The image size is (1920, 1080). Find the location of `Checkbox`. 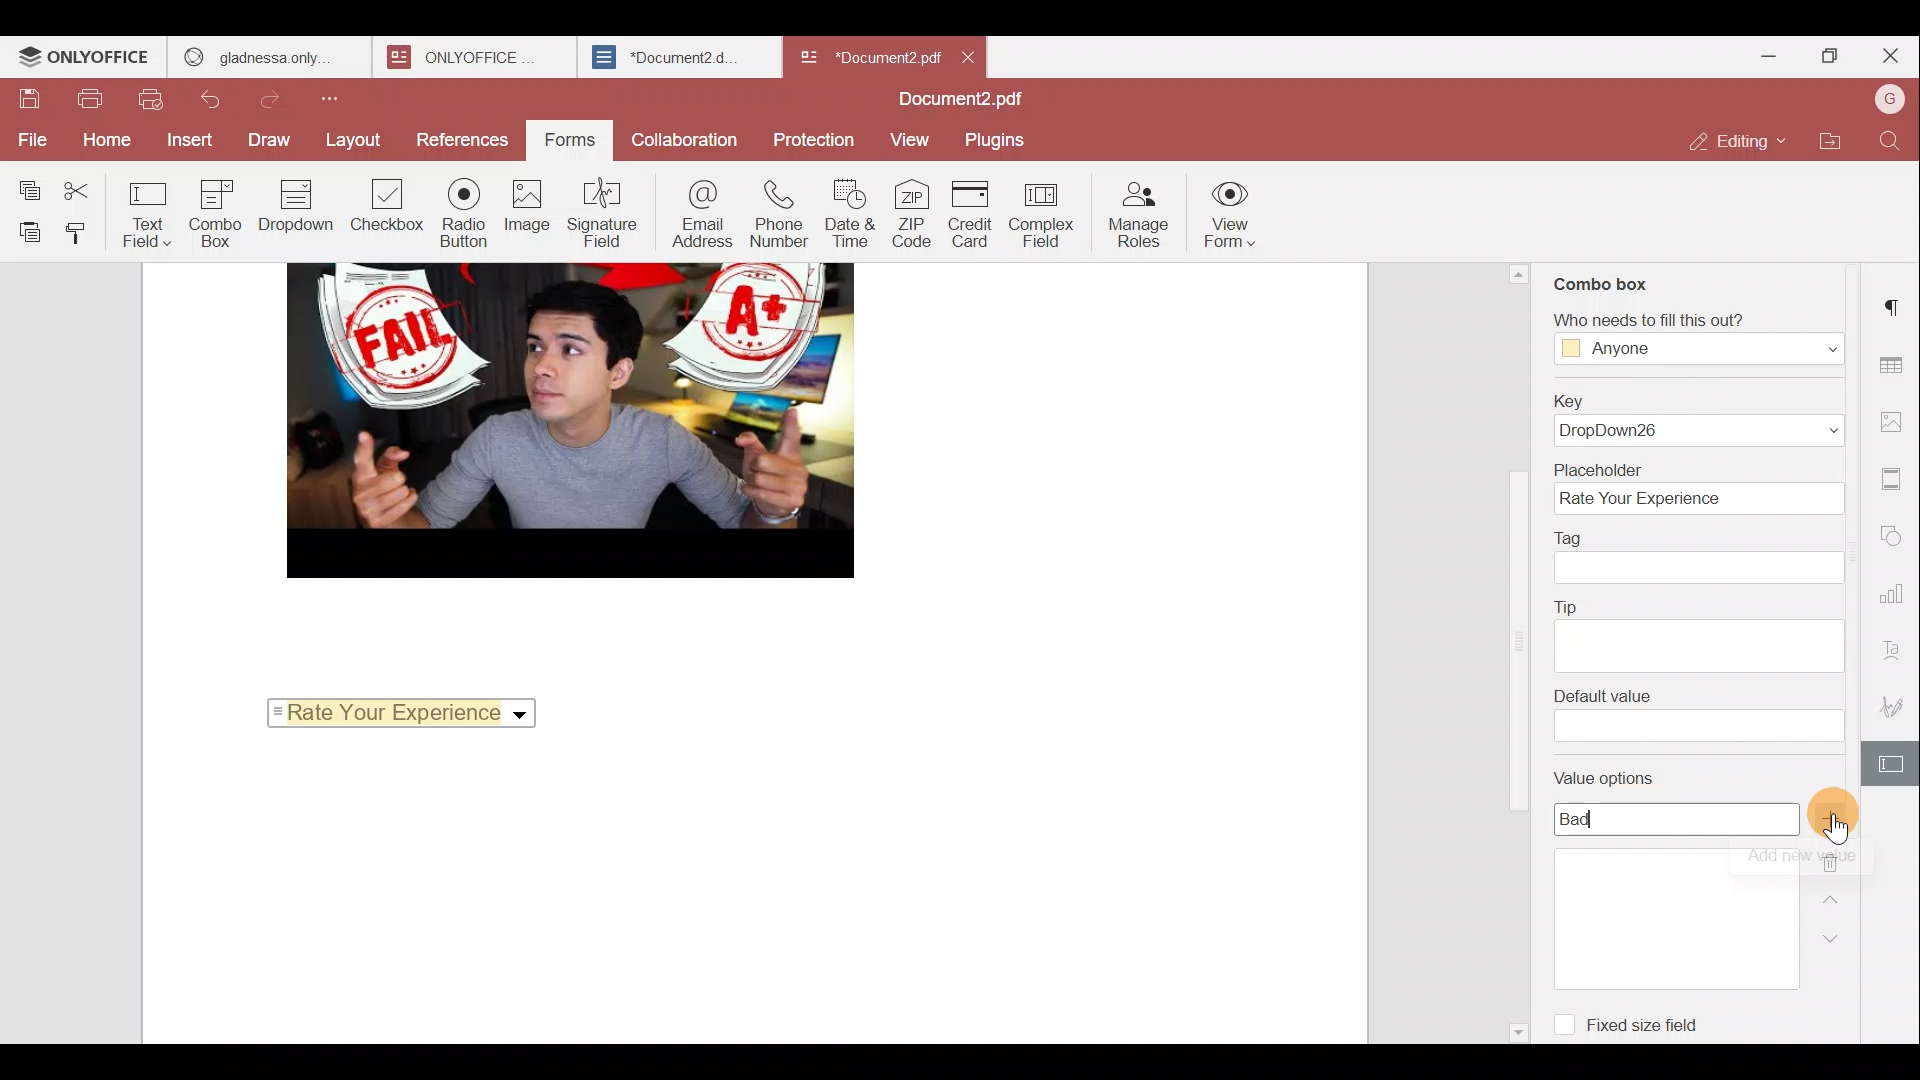

Checkbox is located at coordinates (383, 208).